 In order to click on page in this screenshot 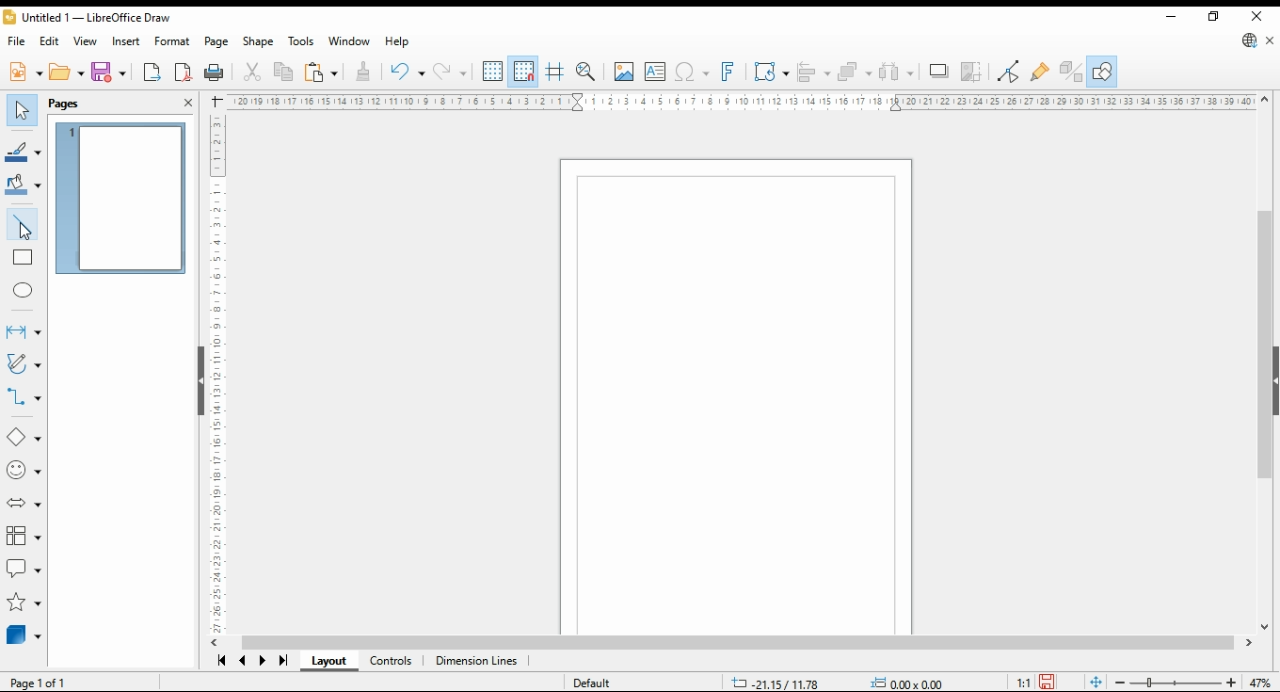, I will do `click(216, 42)`.